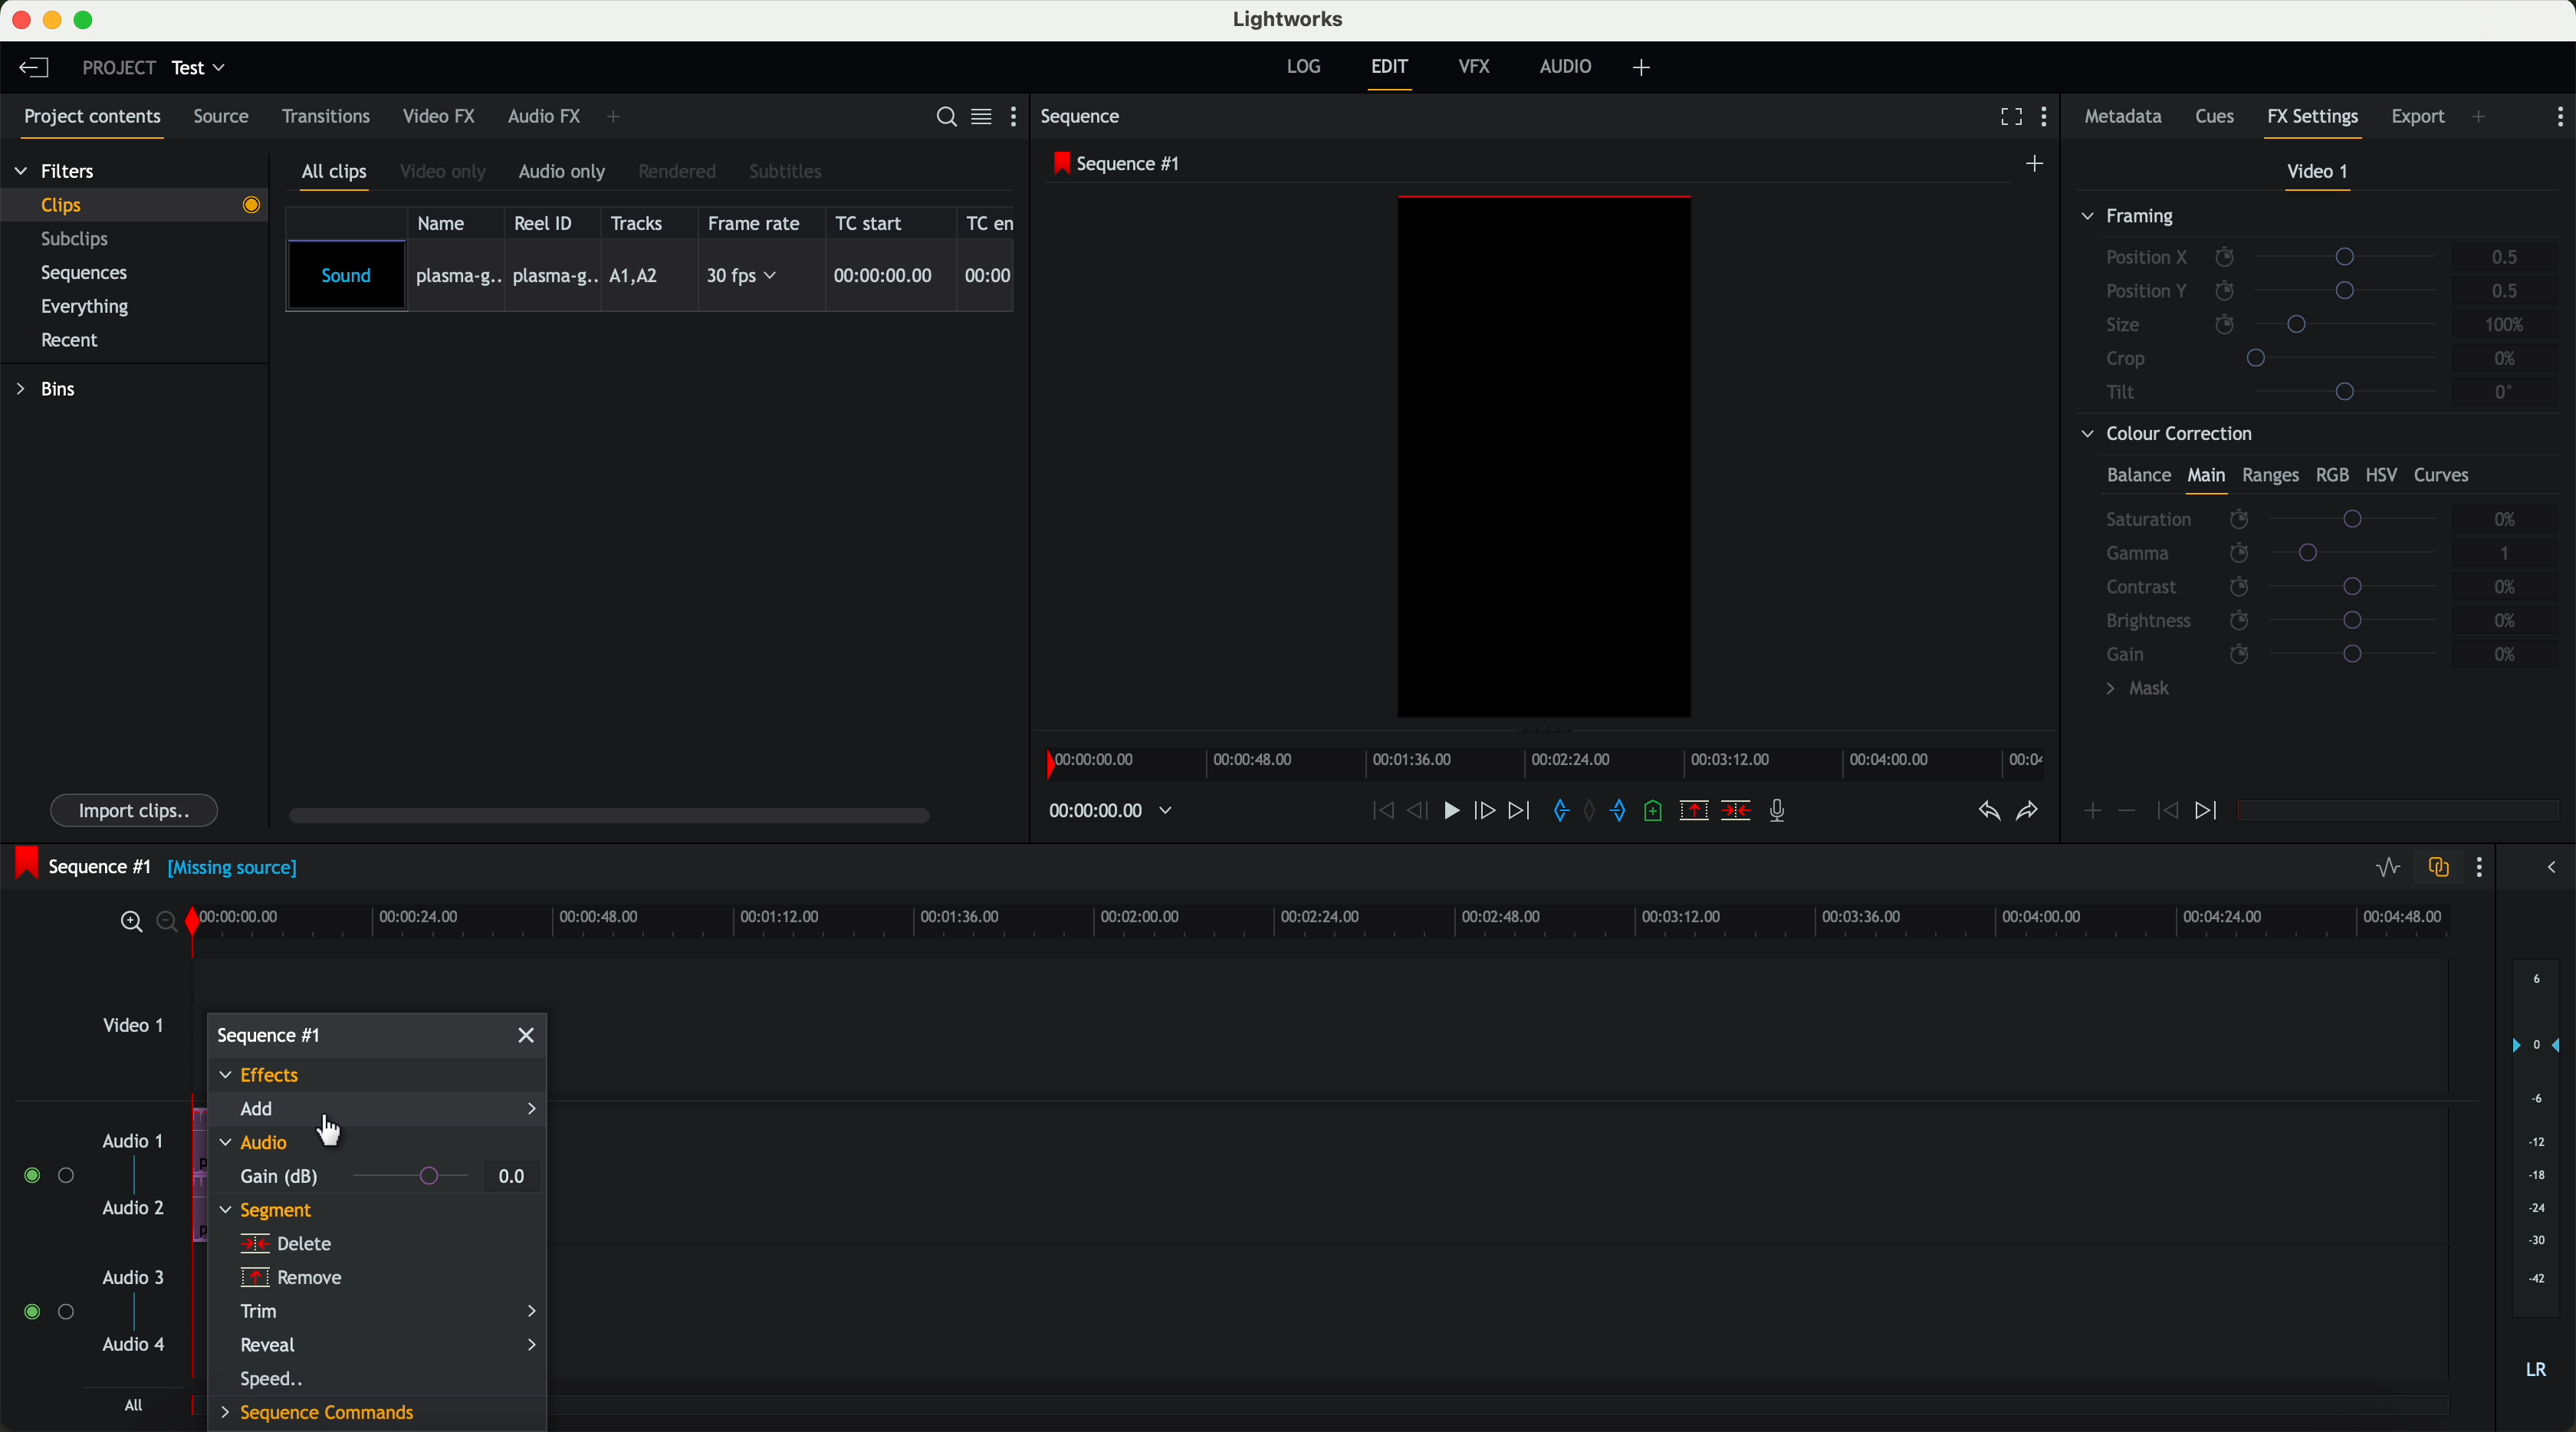 Image resolution: width=2576 pixels, height=1432 pixels. Describe the element at coordinates (2416, 115) in the screenshot. I see `export` at that location.